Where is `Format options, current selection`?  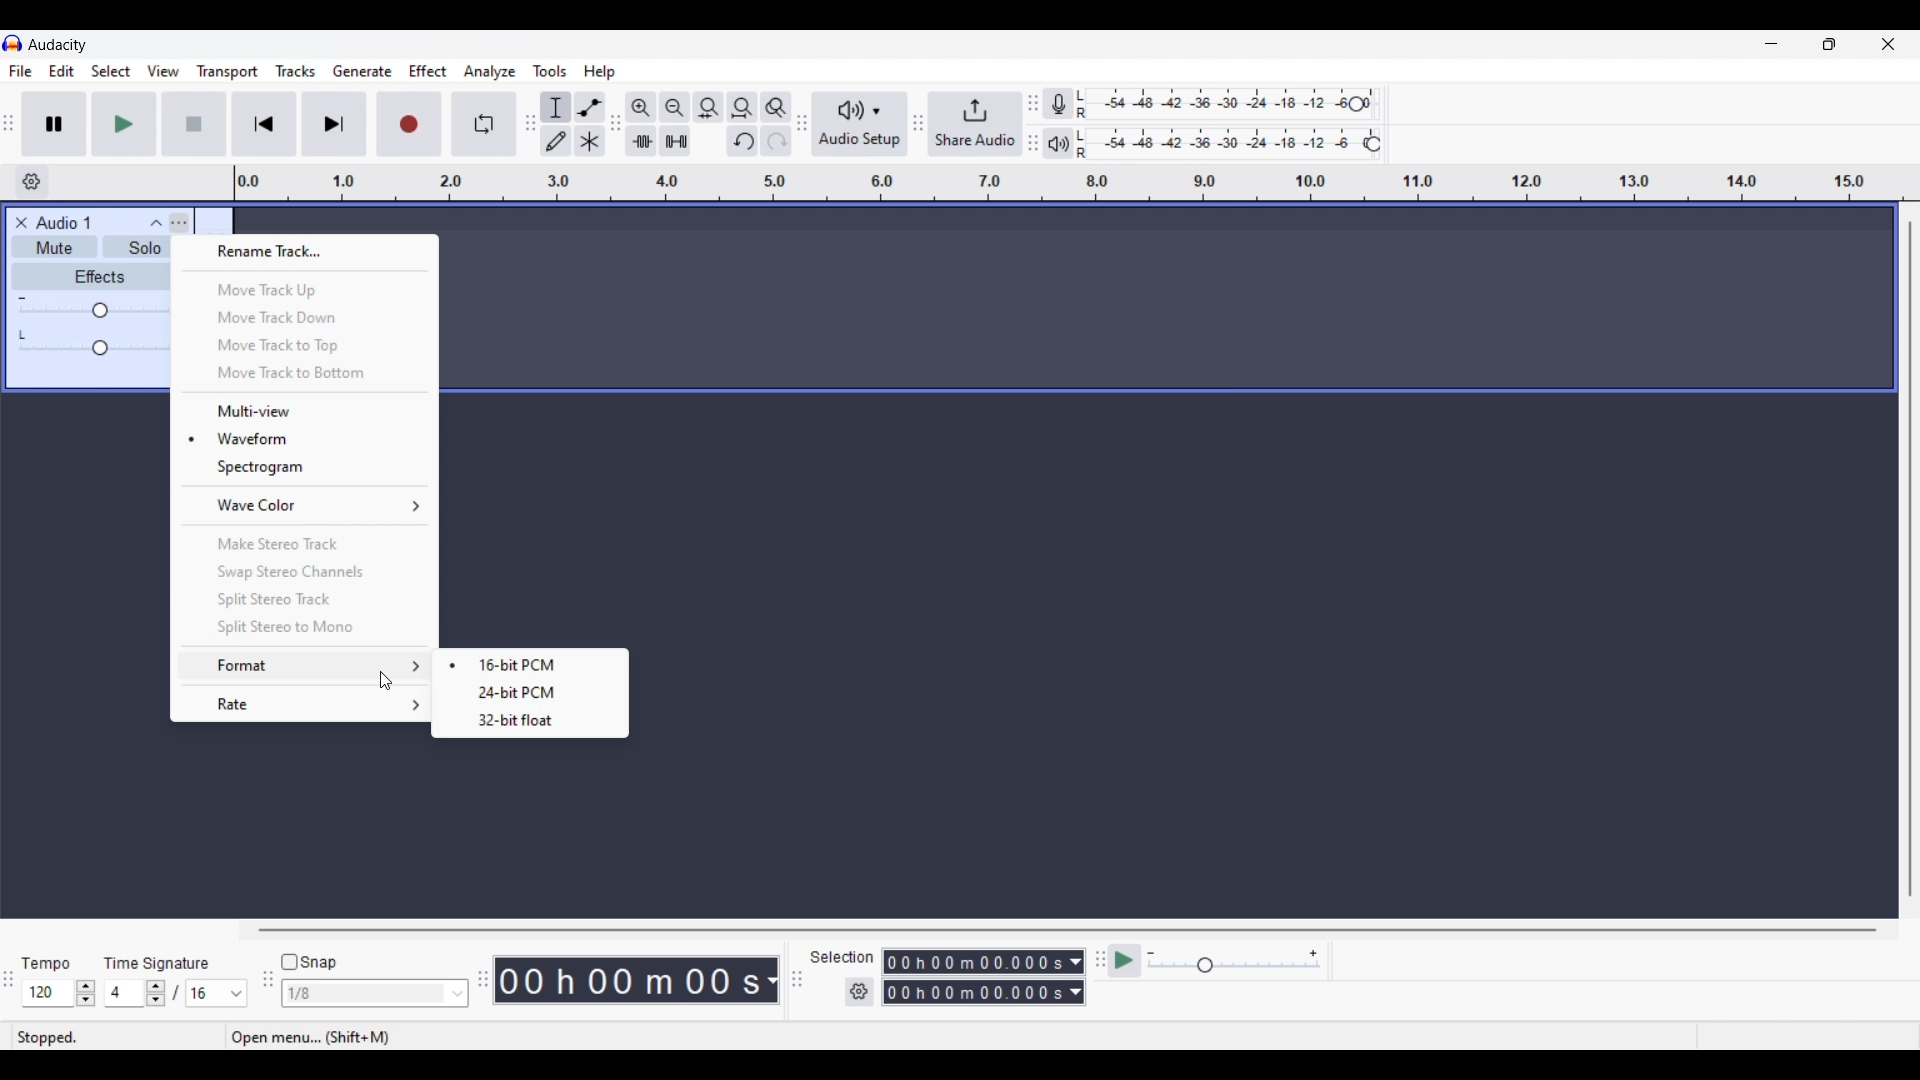
Format options, current selection is located at coordinates (303, 666).